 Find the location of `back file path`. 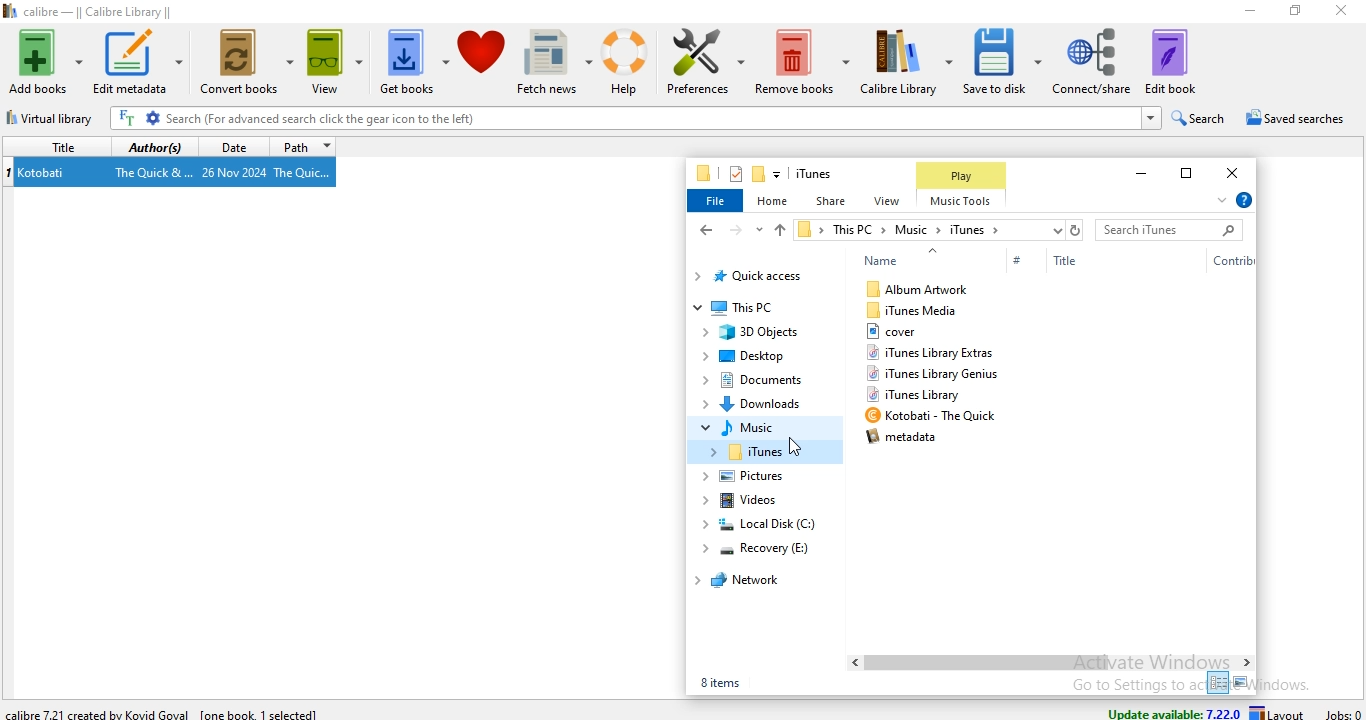

back file path is located at coordinates (705, 230).